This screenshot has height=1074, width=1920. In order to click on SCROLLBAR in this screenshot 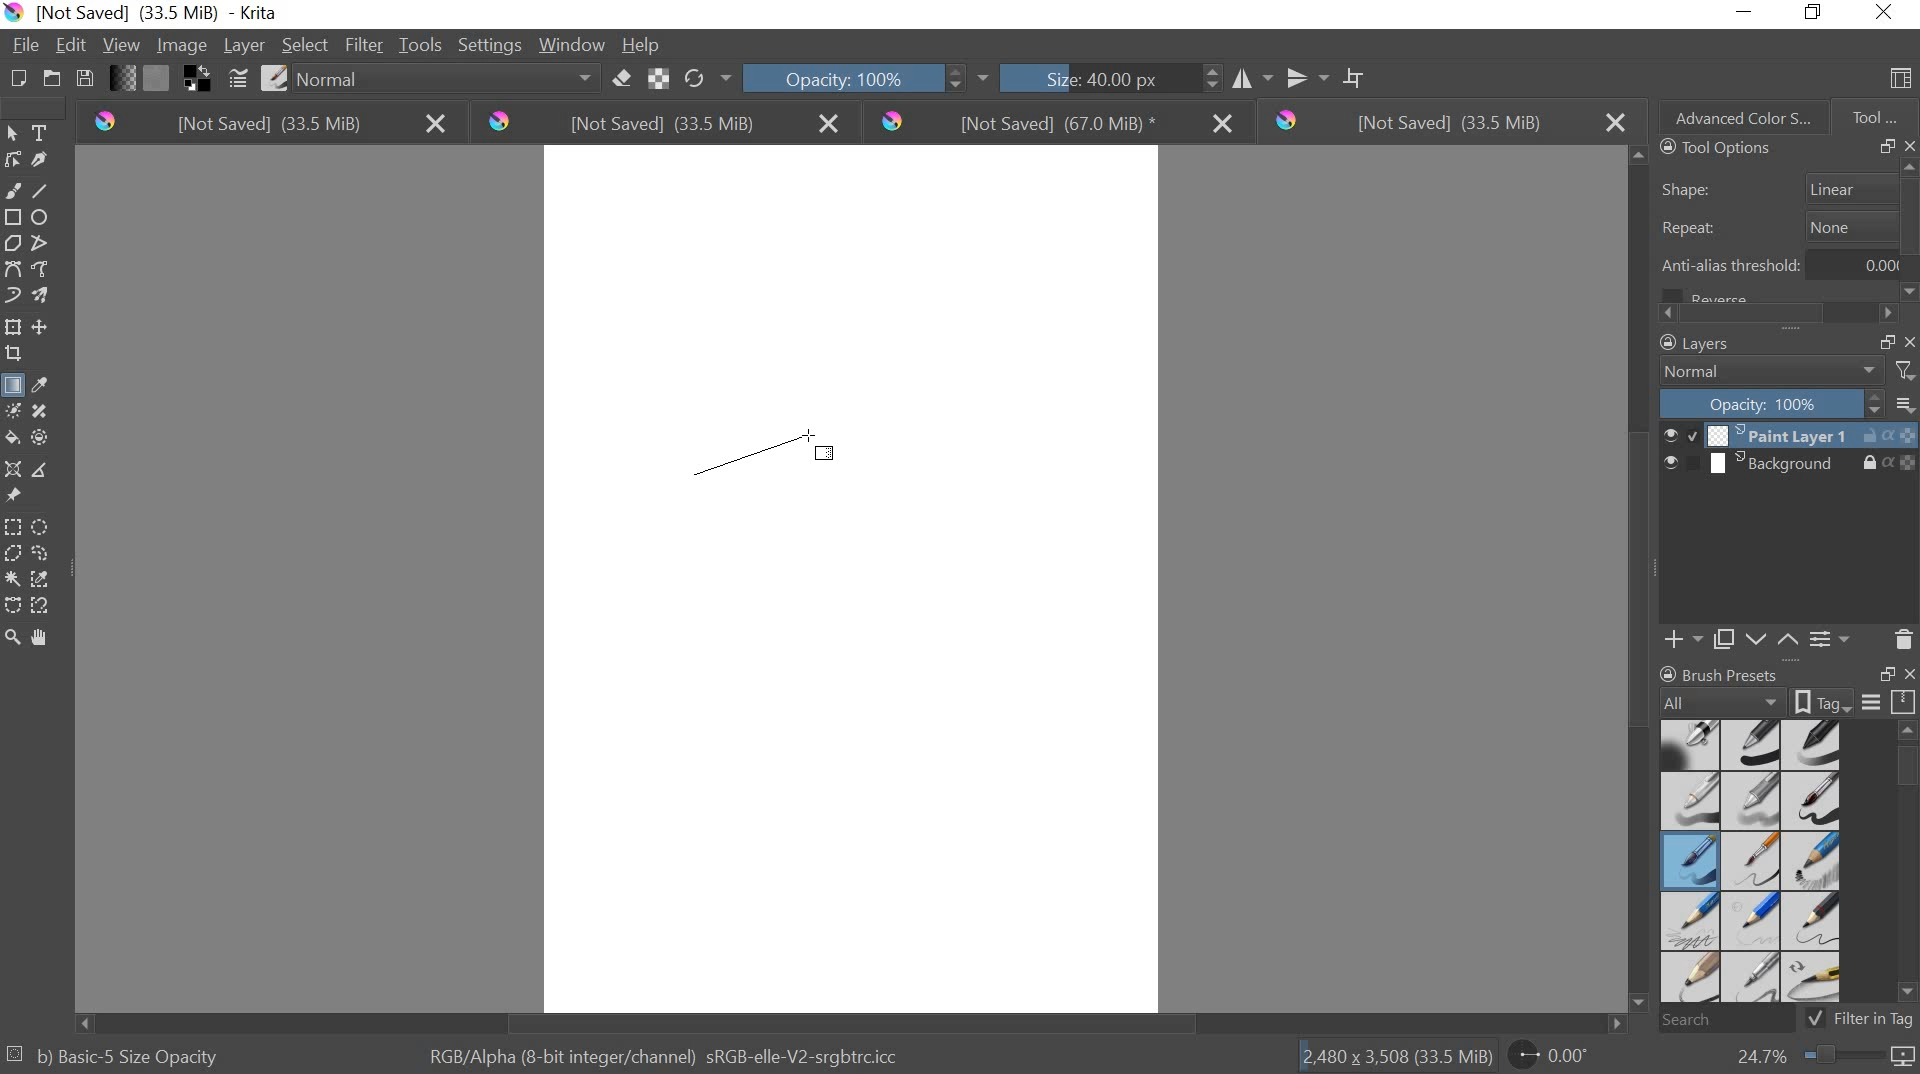, I will do `click(1908, 868)`.